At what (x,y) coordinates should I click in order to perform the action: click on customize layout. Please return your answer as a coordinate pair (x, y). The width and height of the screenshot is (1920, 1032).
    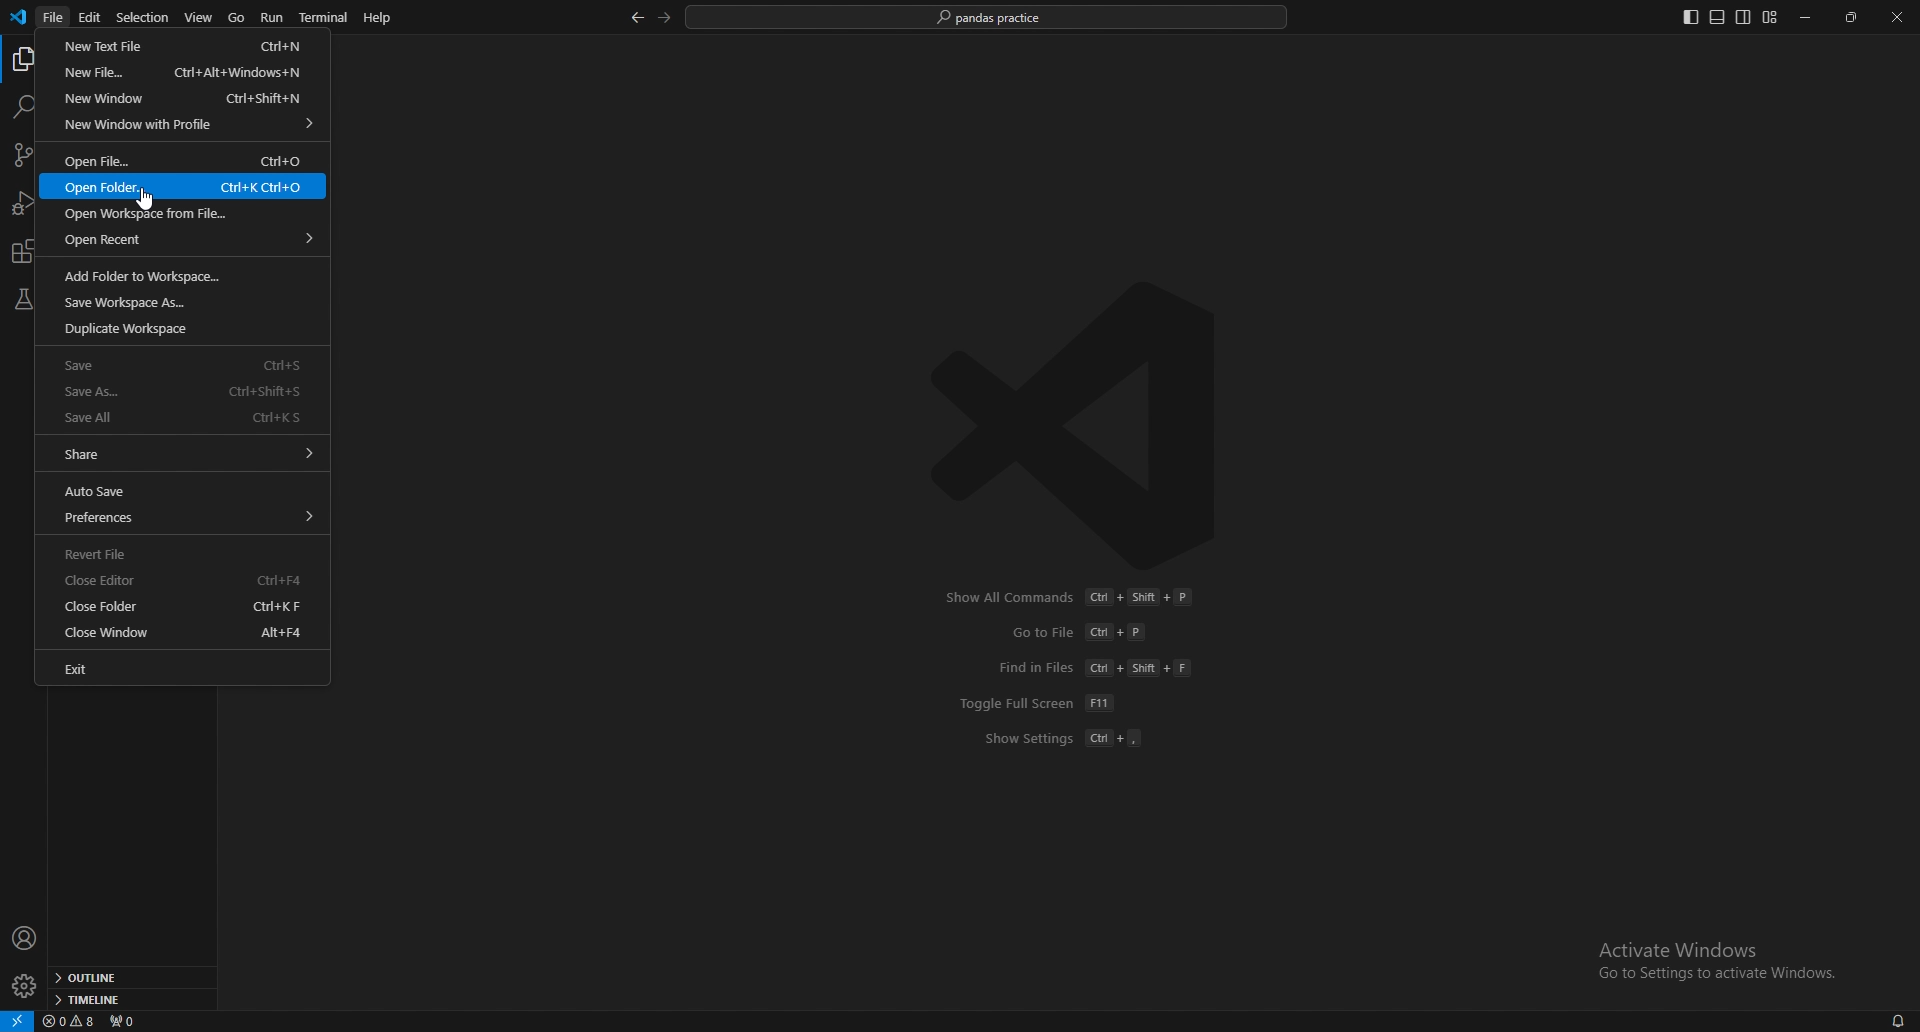
    Looking at the image, I should click on (1769, 18).